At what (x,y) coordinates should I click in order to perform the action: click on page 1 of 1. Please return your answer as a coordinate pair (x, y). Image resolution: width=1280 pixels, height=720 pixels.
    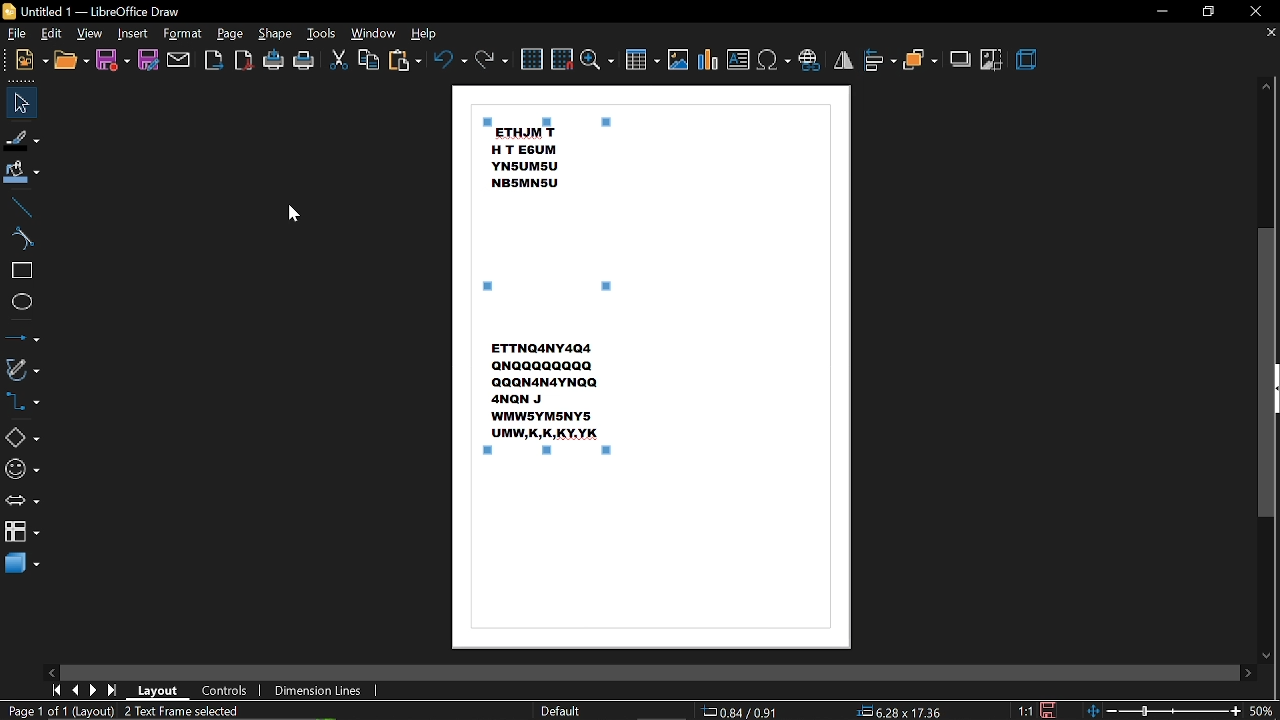
    Looking at the image, I should click on (36, 710).